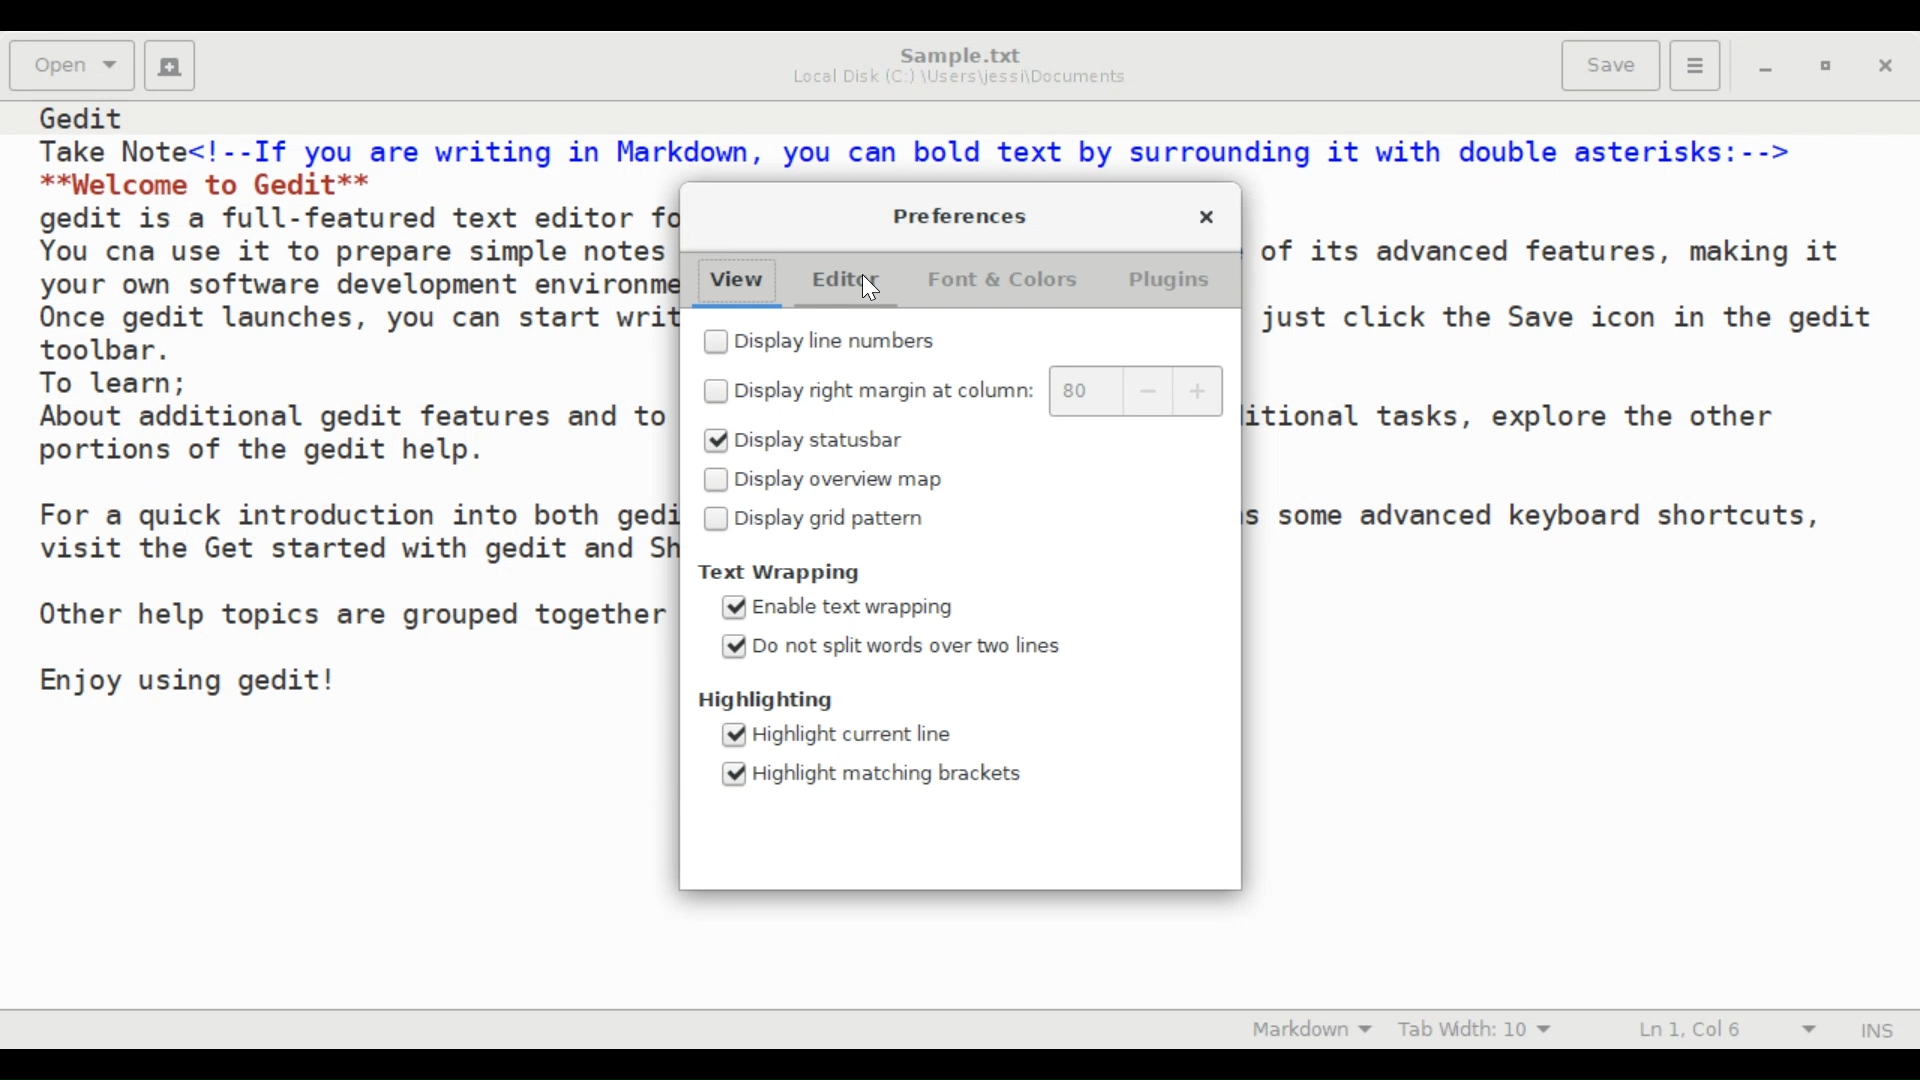 The width and height of the screenshot is (1920, 1080). Describe the element at coordinates (829, 480) in the screenshot. I see `(un)select Display overview map` at that location.